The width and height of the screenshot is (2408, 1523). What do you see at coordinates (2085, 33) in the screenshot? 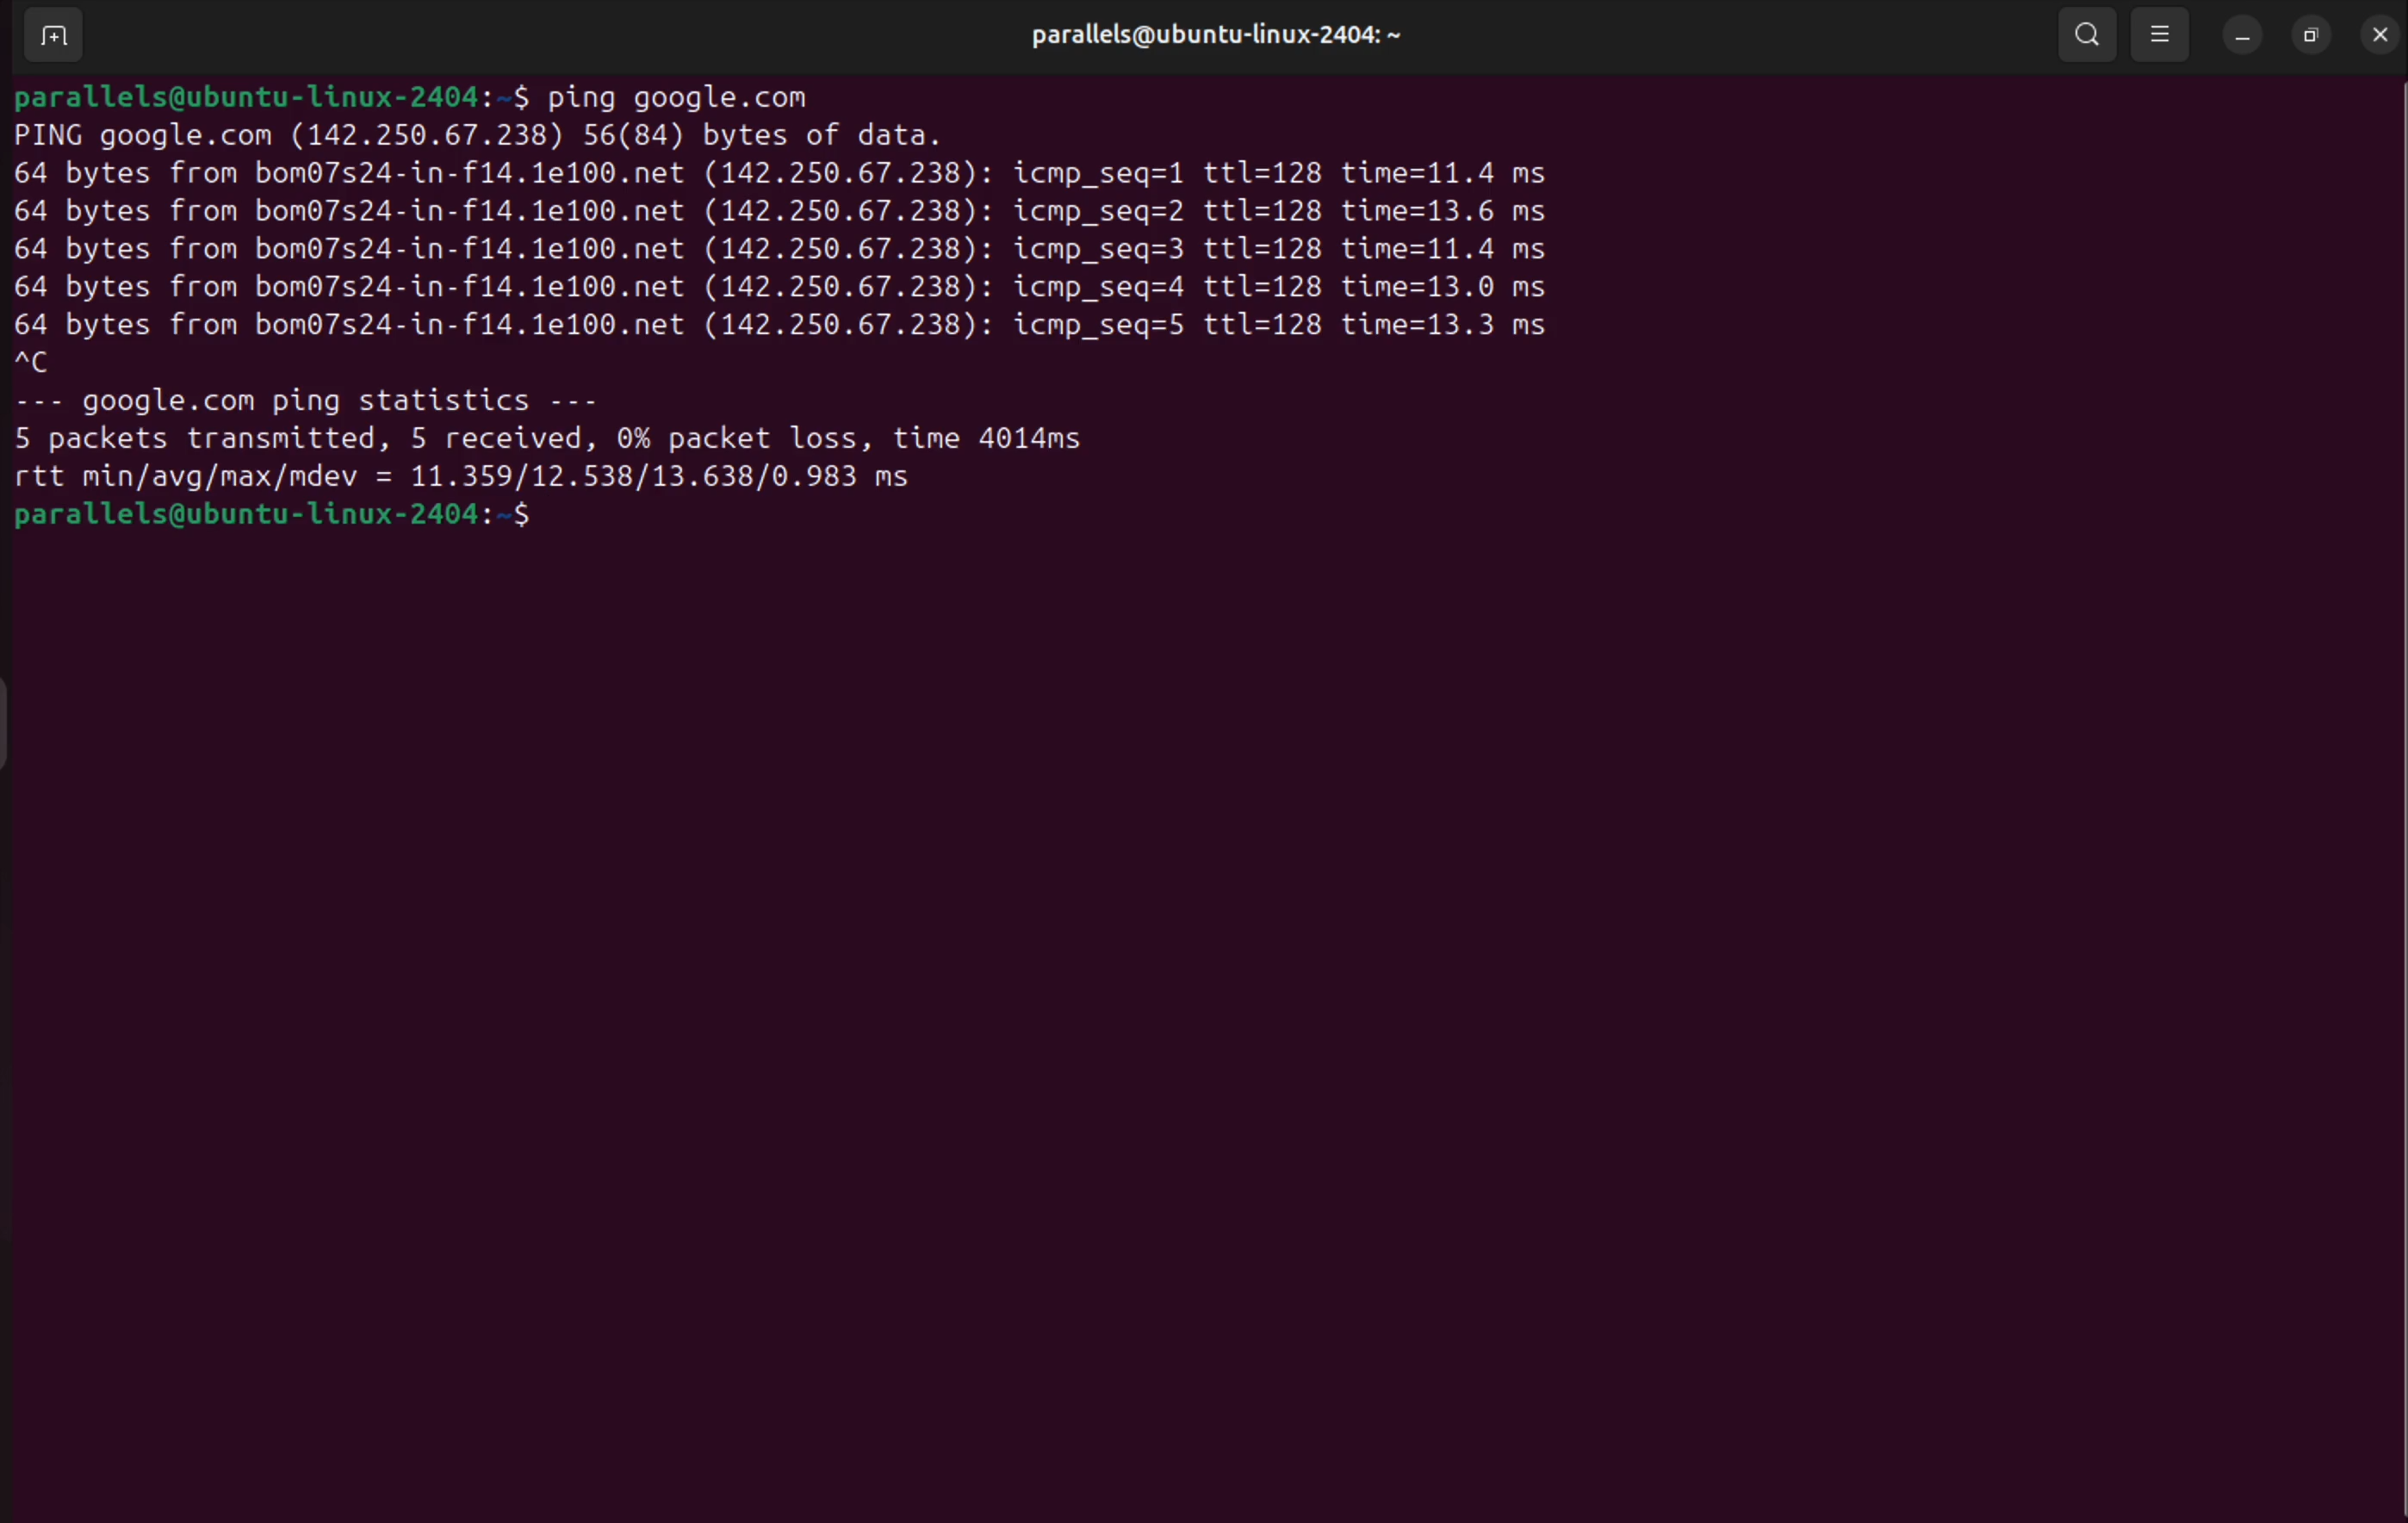
I see `search` at bounding box center [2085, 33].